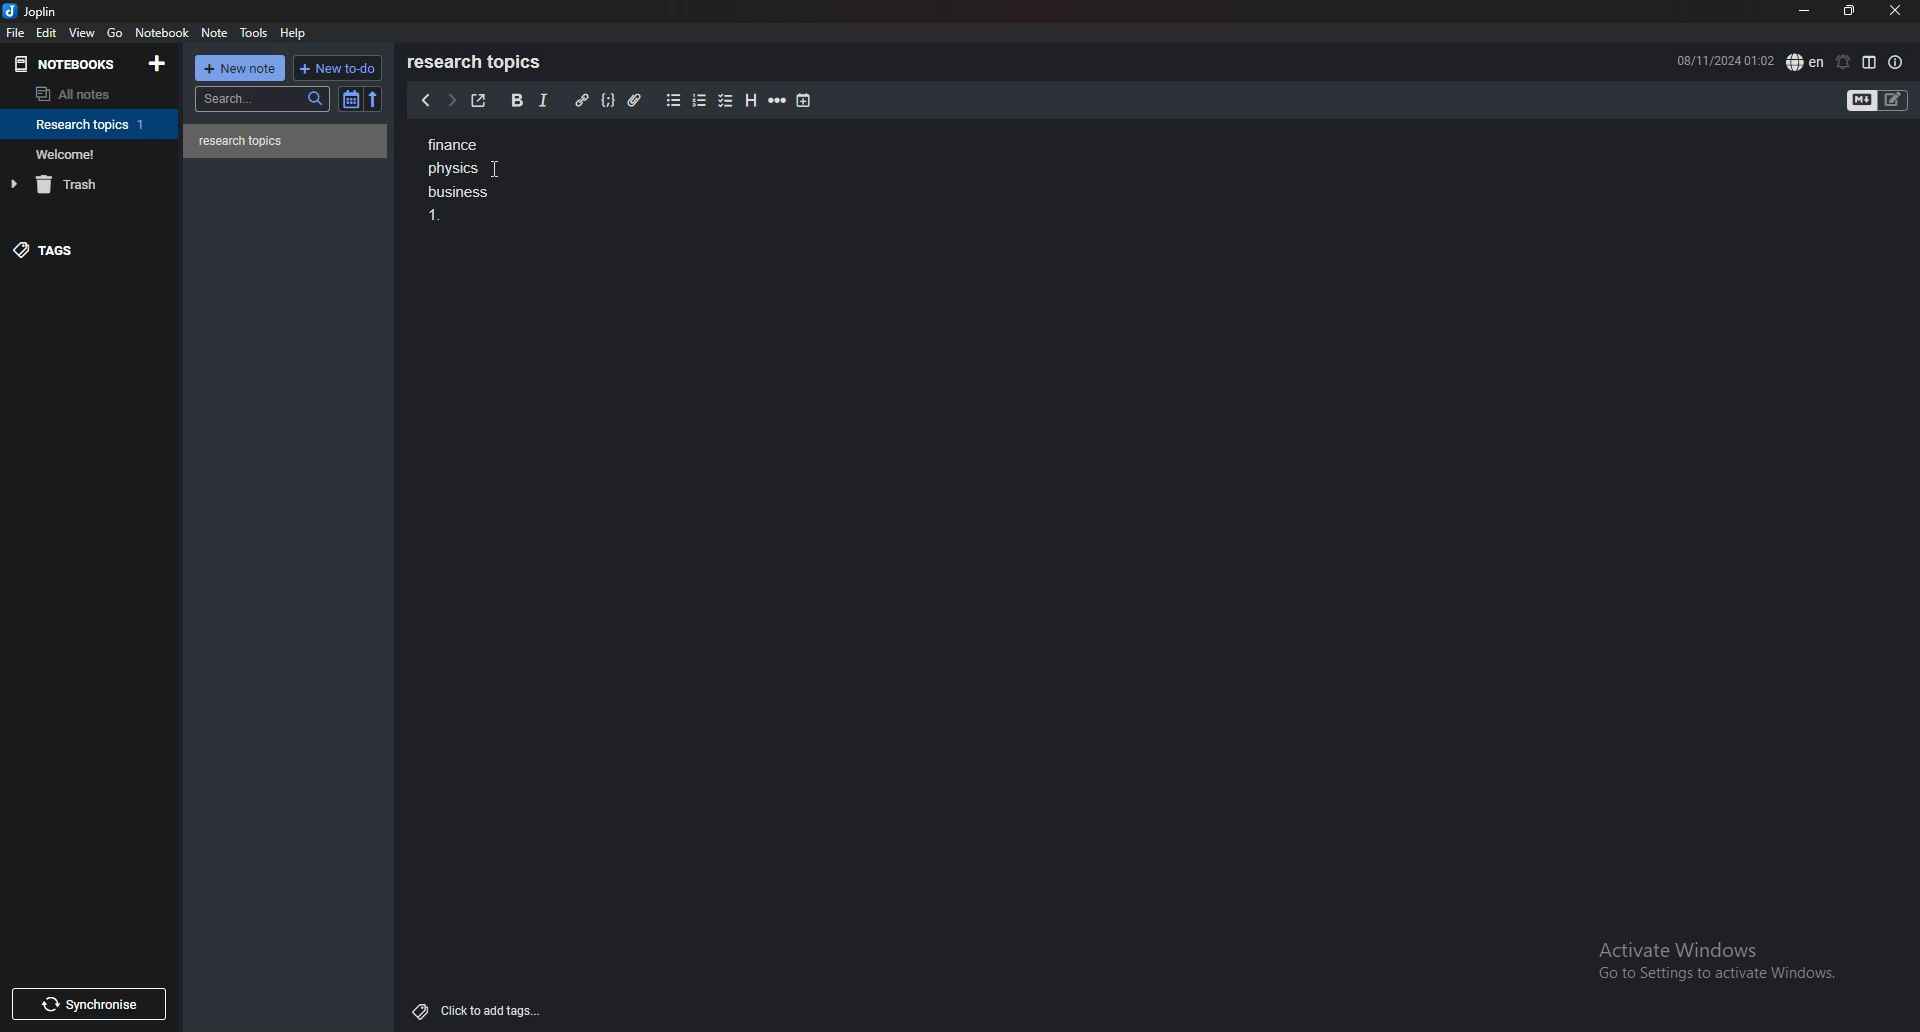 The width and height of the screenshot is (1920, 1032). I want to click on notebook, so click(164, 33).